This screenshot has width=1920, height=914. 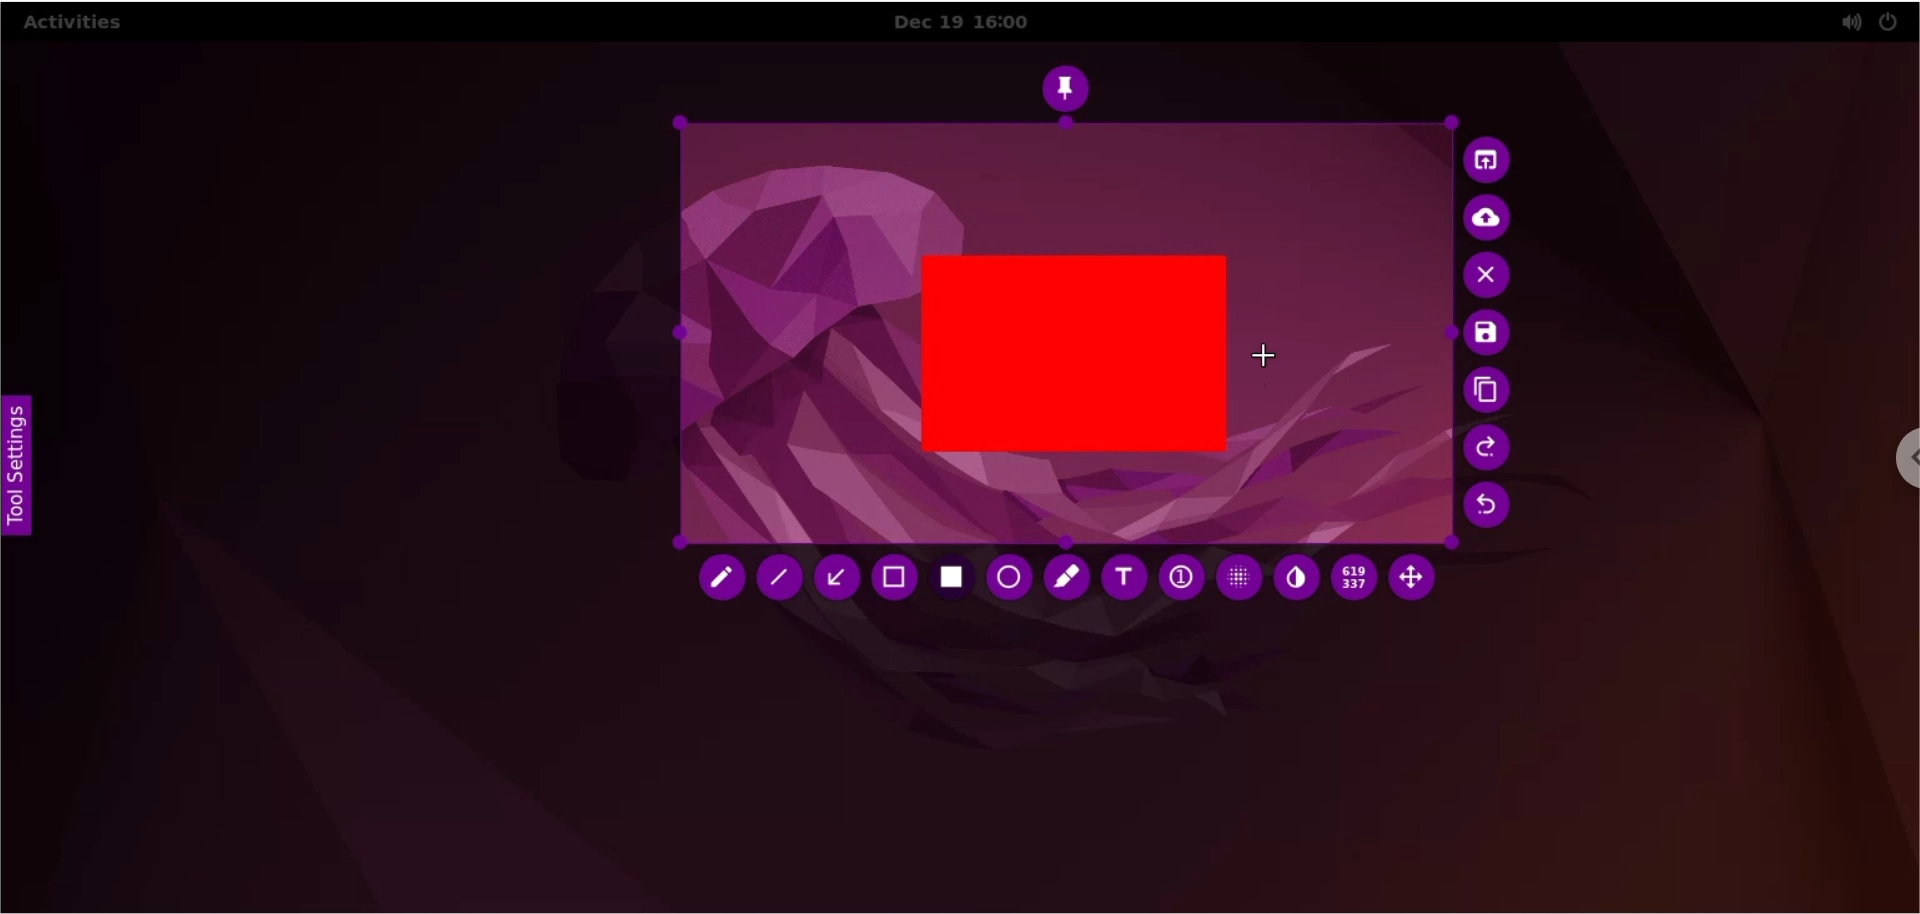 I want to click on cursor, so click(x=1268, y=355).